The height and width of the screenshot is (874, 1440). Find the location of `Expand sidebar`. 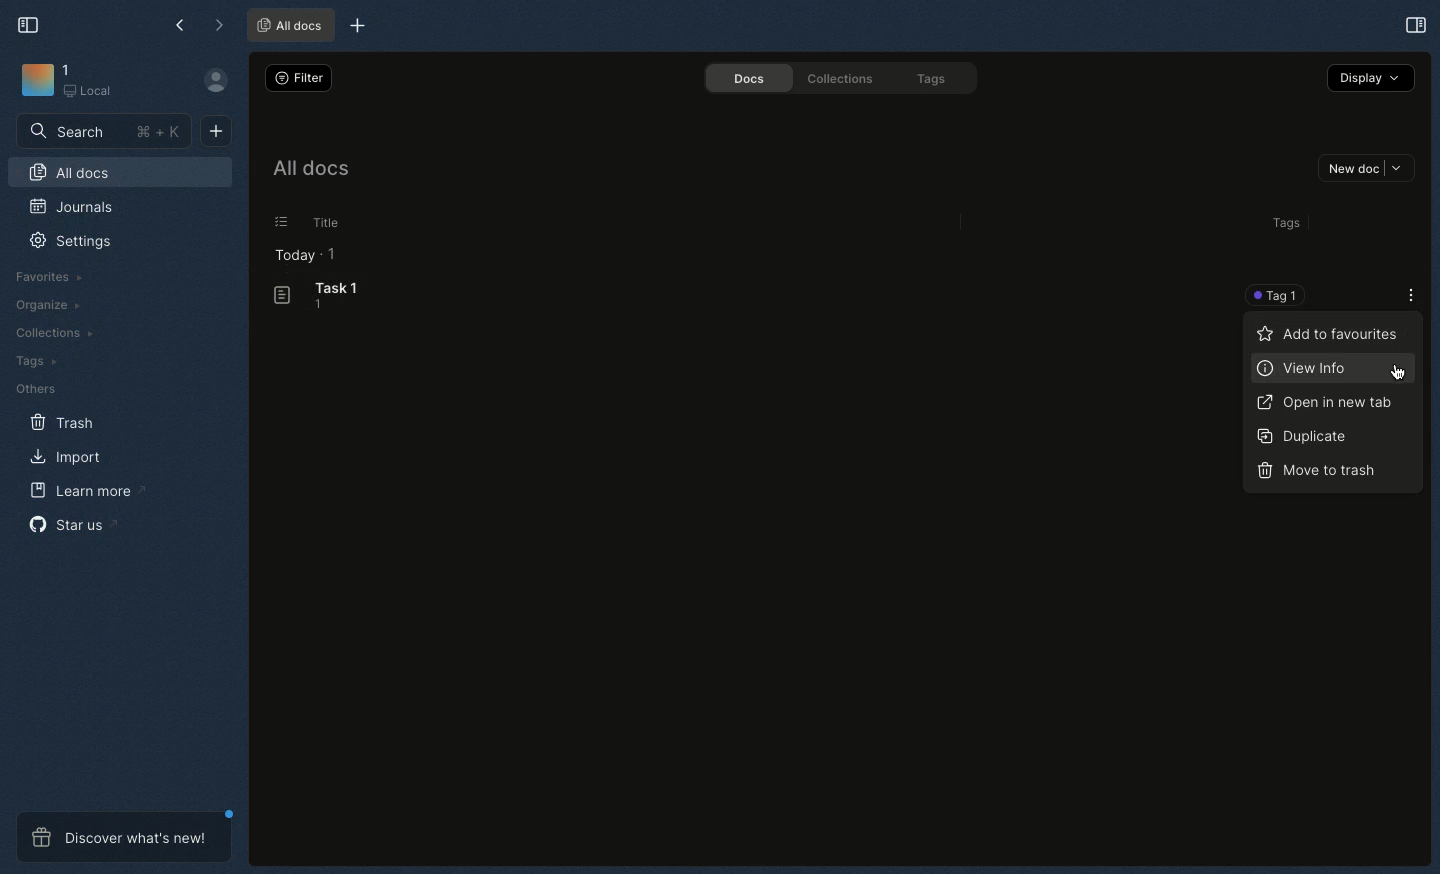

Expand sidebar is located at coordinates (25, 24).